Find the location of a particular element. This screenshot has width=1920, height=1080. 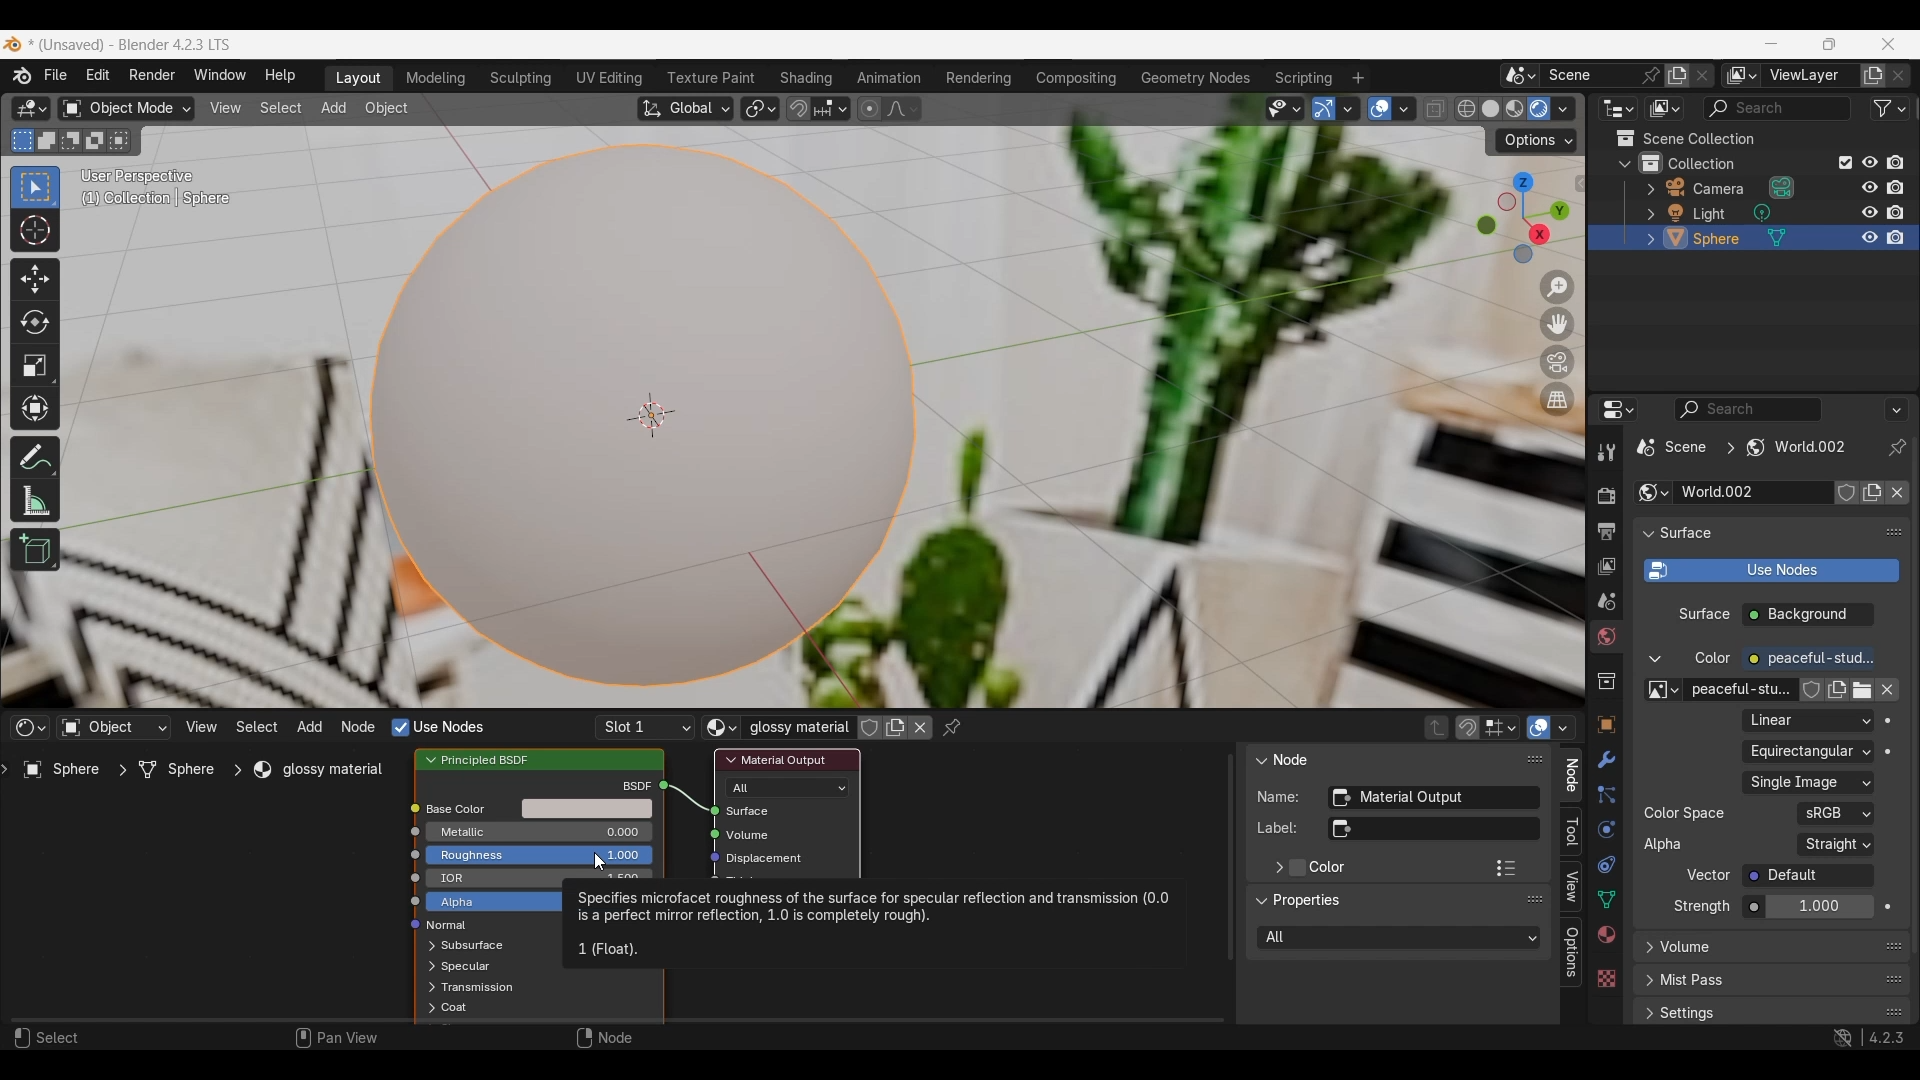

Coat options is located at coordinates (454, 1007).